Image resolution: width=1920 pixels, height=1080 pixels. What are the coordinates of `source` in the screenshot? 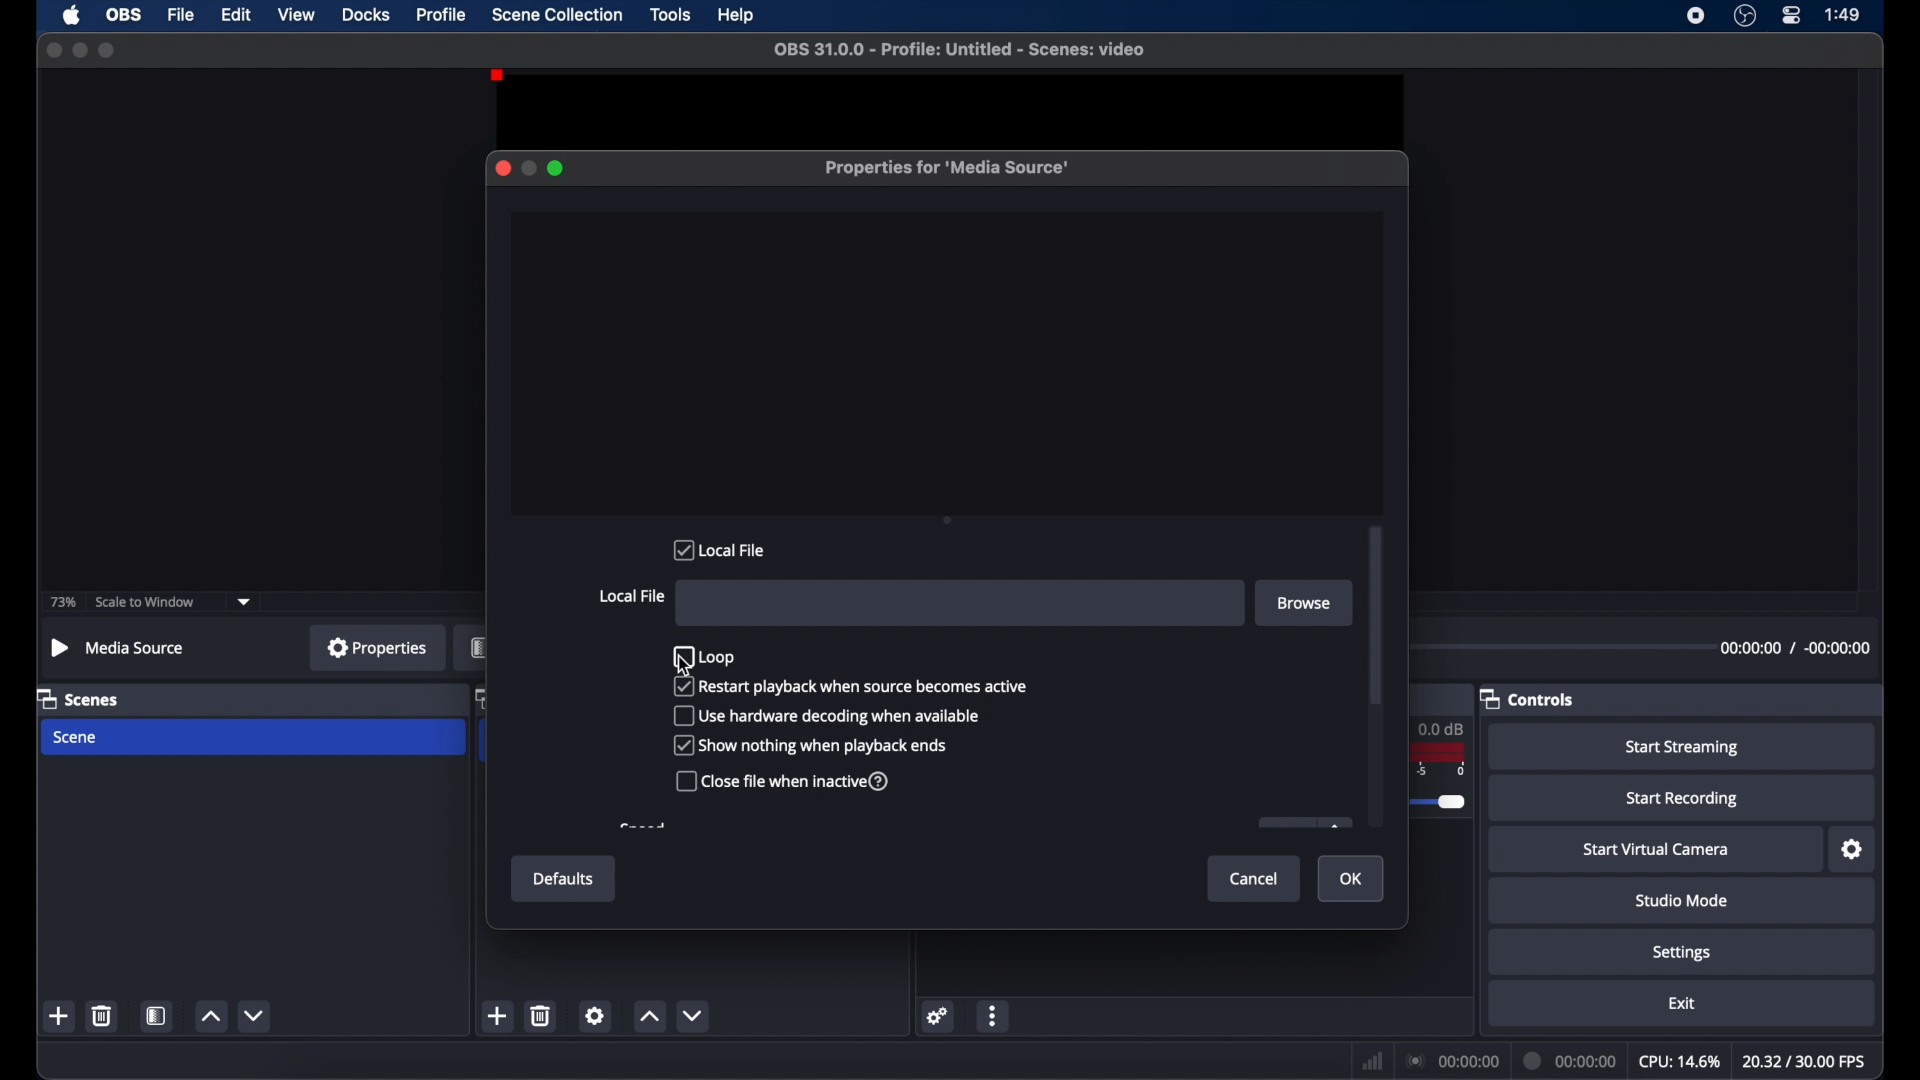 It's located at (470, 647).